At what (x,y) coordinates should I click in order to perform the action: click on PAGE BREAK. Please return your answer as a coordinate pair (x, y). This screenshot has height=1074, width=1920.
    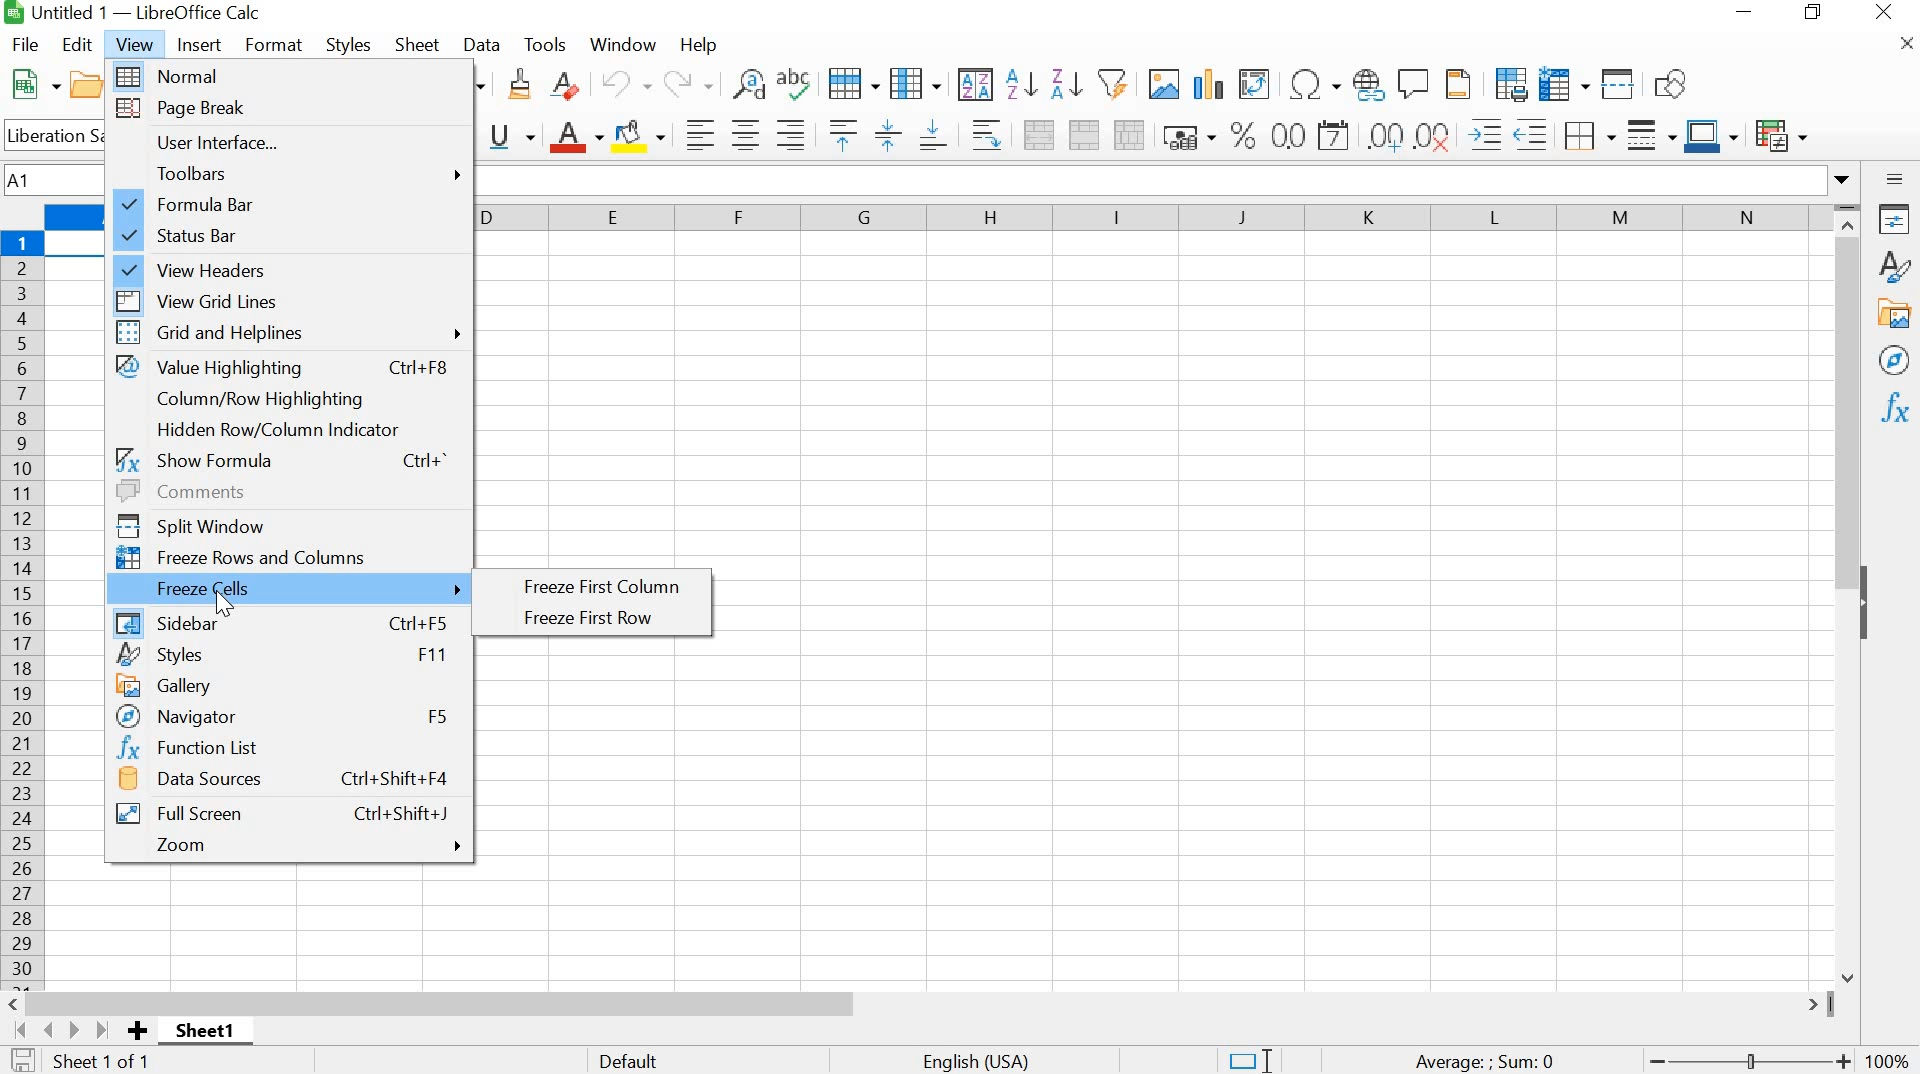
    Looking at the image, I should click on (292, 110).